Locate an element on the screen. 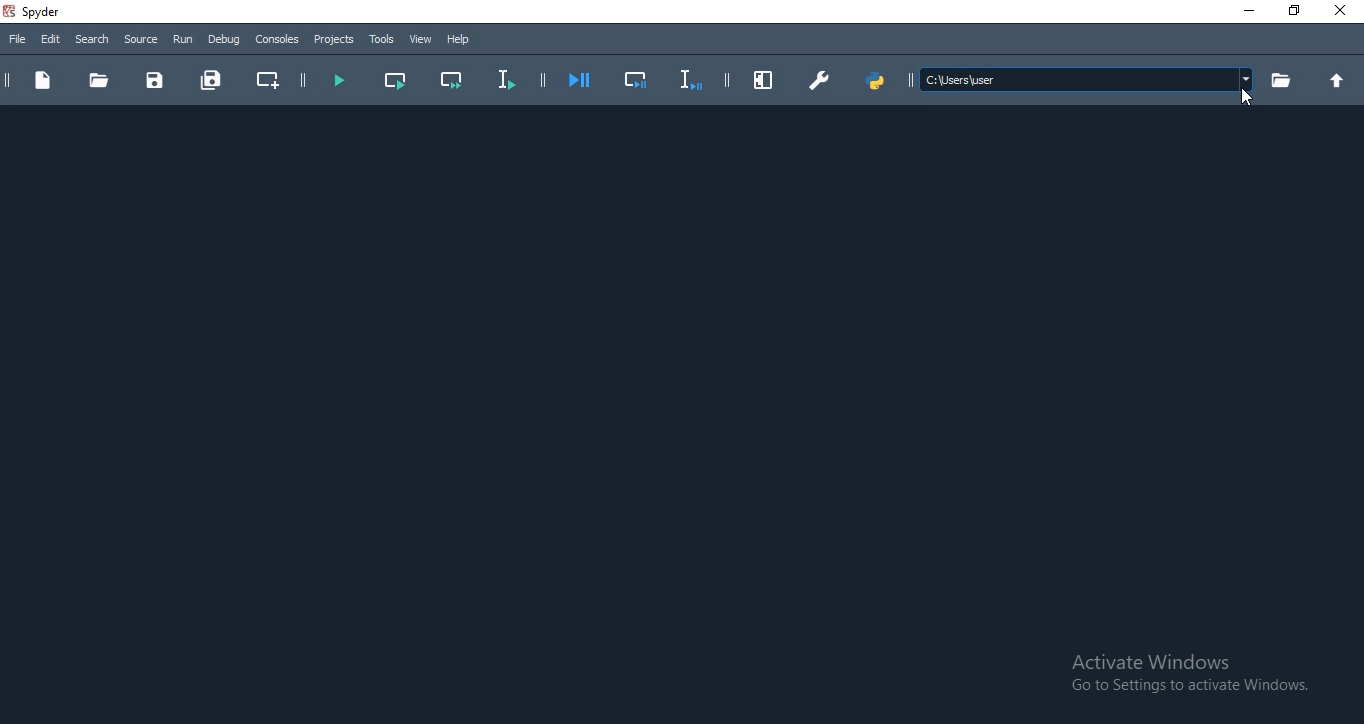 Image resolution: width=1364 pixels, height=724 pixels. Source is located at coordinates (140, 40).